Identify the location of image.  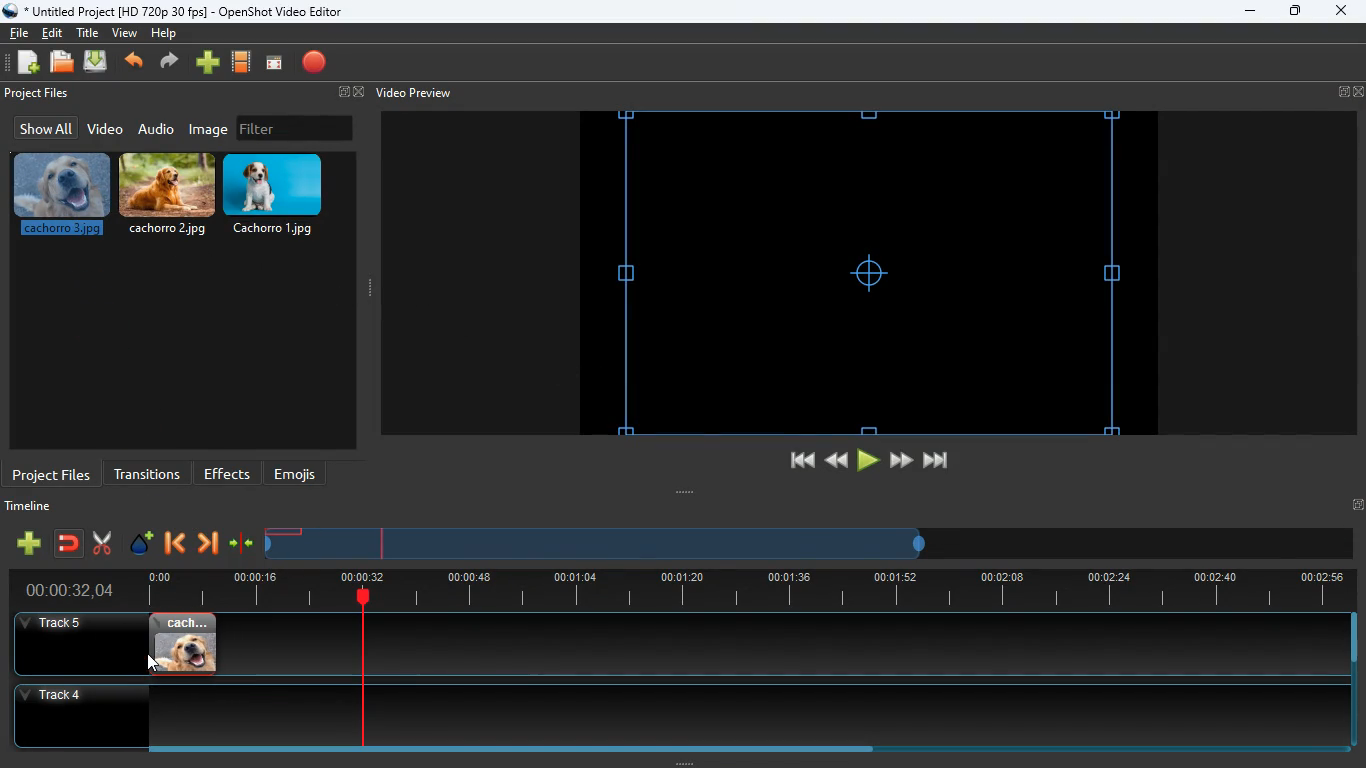
(210, 129).